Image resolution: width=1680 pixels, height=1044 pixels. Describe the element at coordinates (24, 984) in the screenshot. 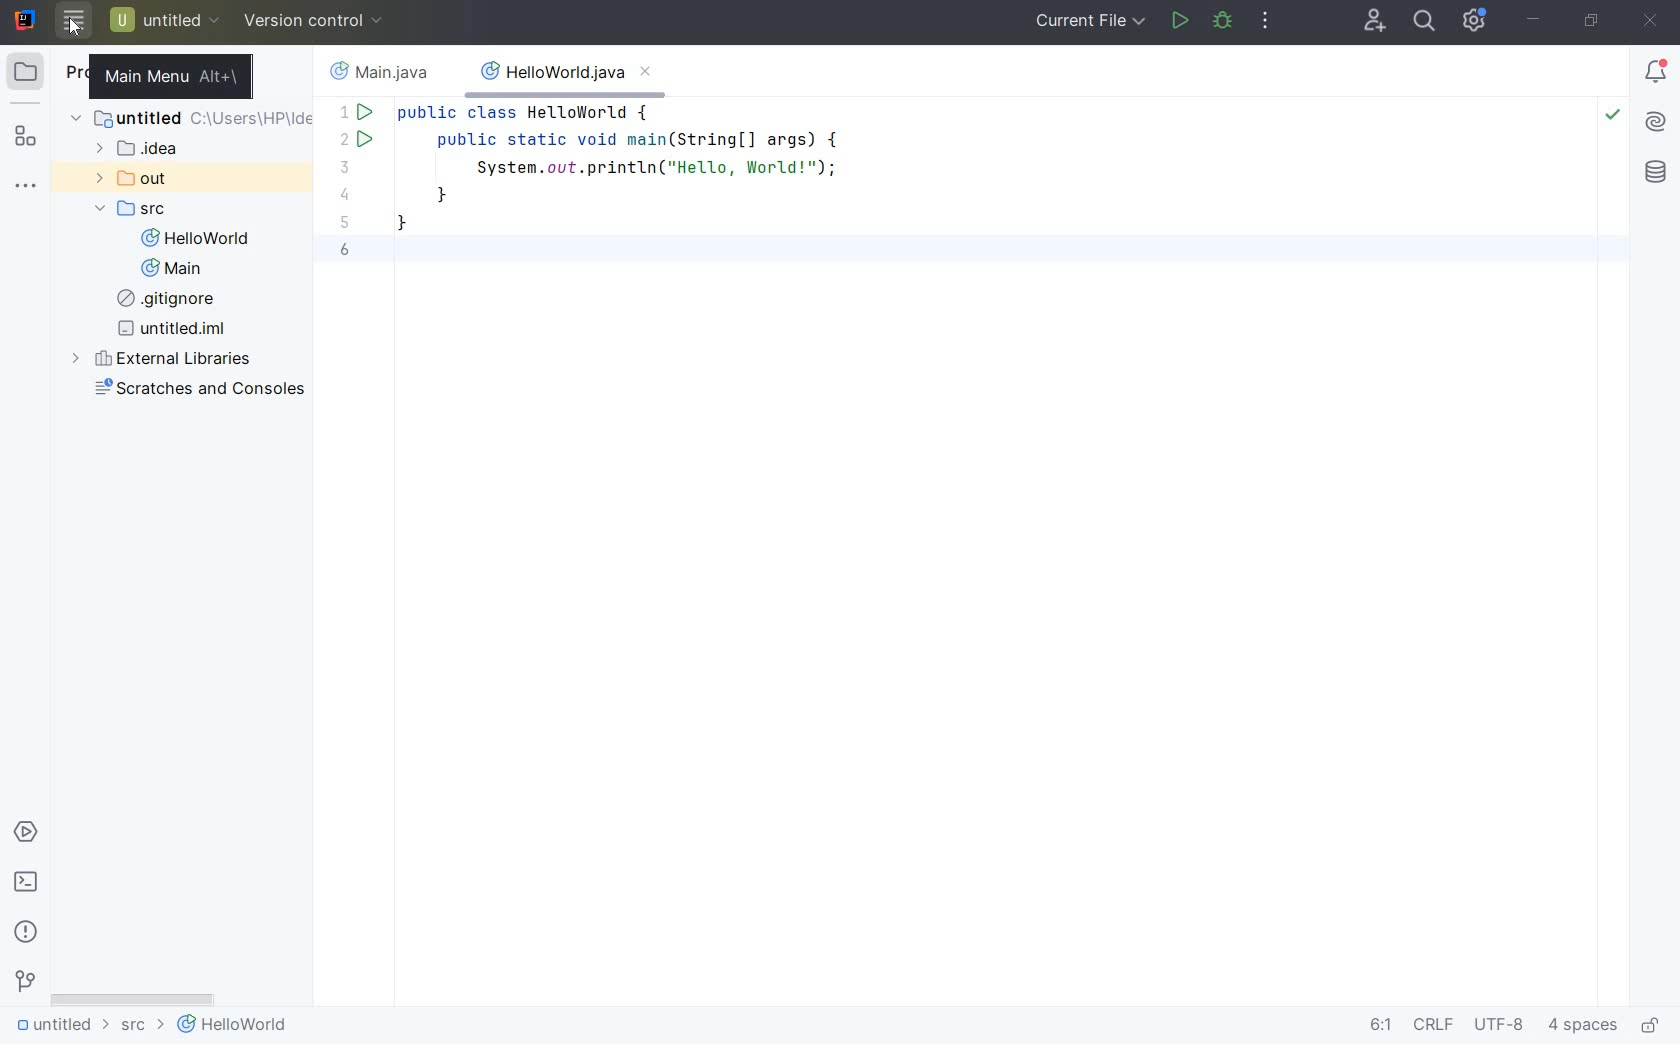

I see `version control` at that location.